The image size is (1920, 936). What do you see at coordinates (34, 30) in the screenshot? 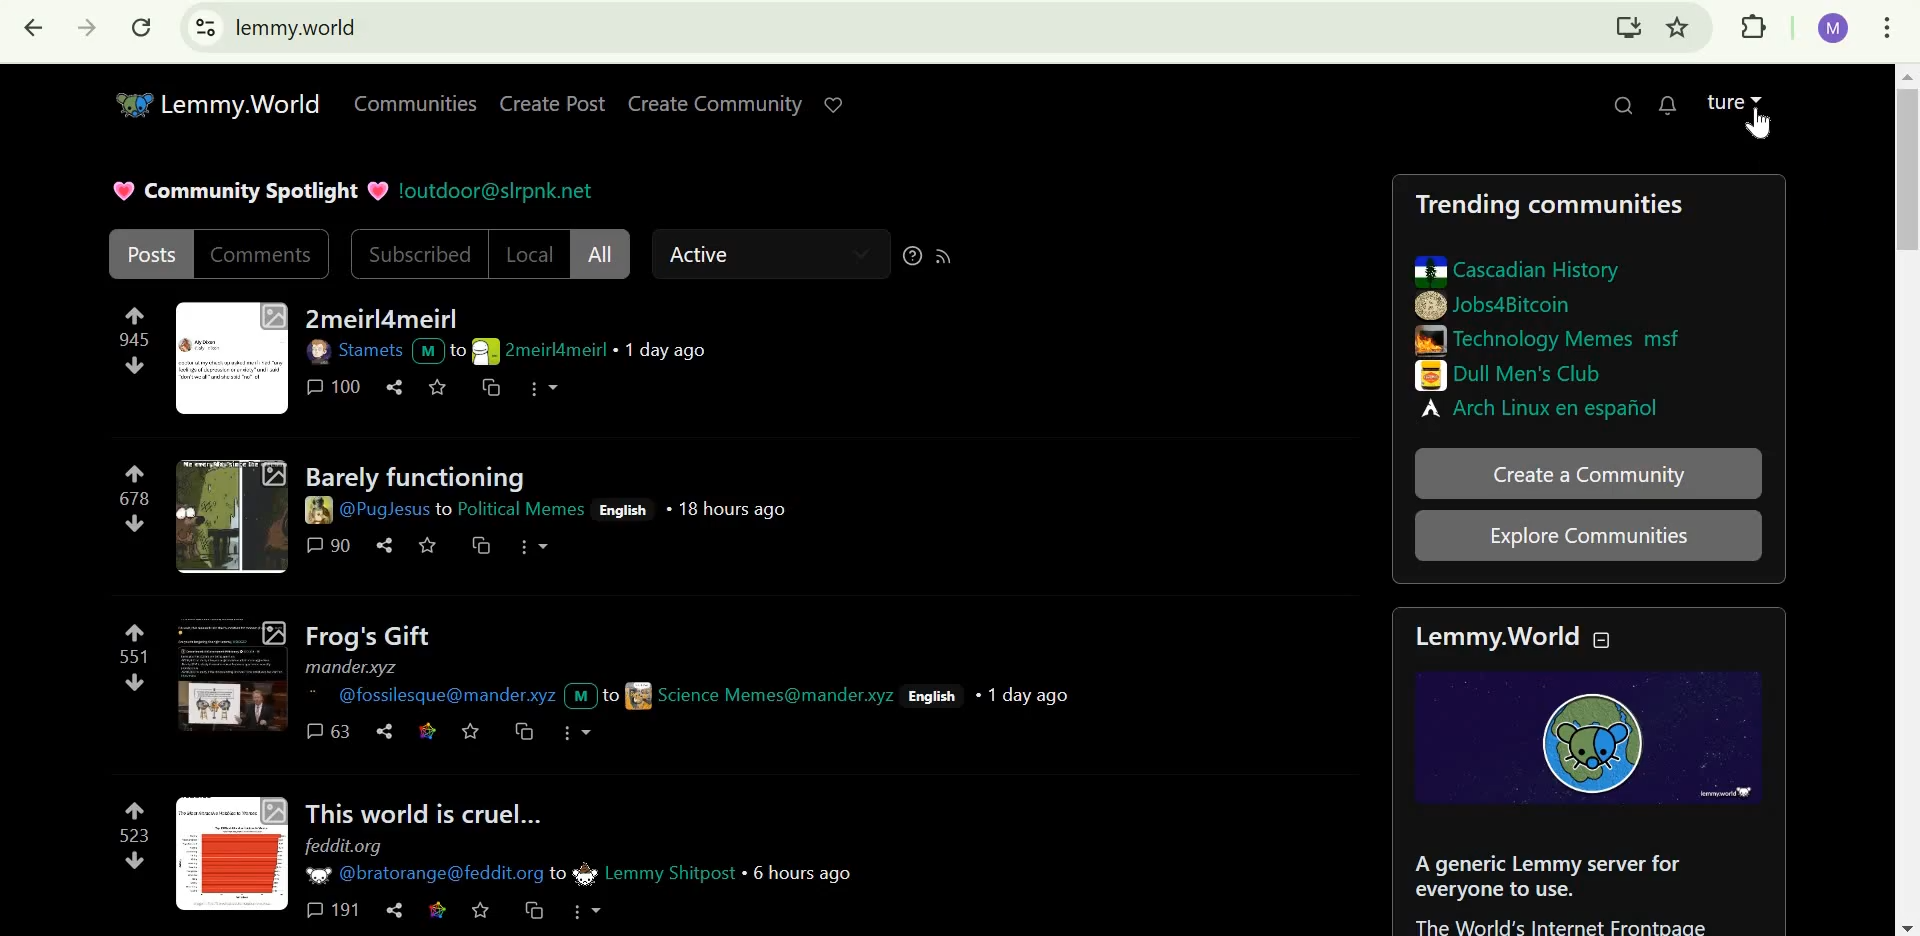
I see `click to go back, hold to see history` at bounding box center [34, 30].